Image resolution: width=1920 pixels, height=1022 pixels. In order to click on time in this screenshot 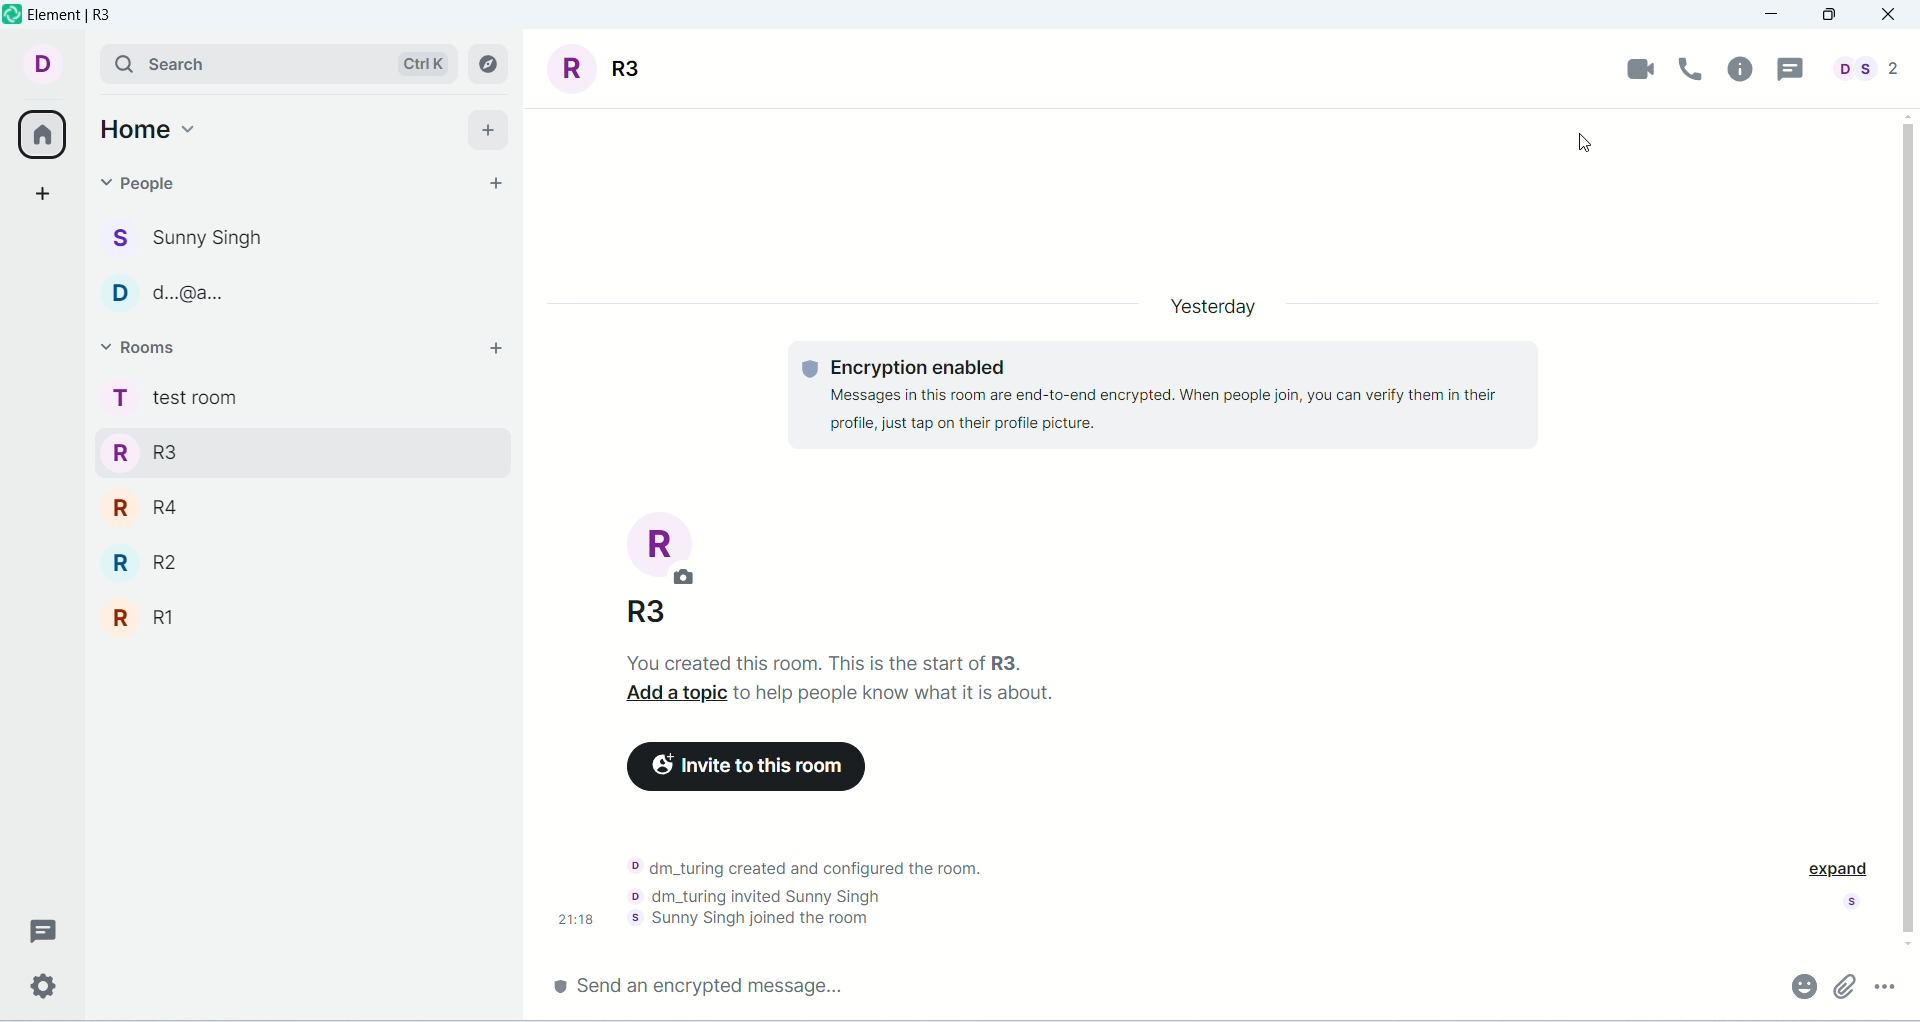, I will do `click(578, 918)`.